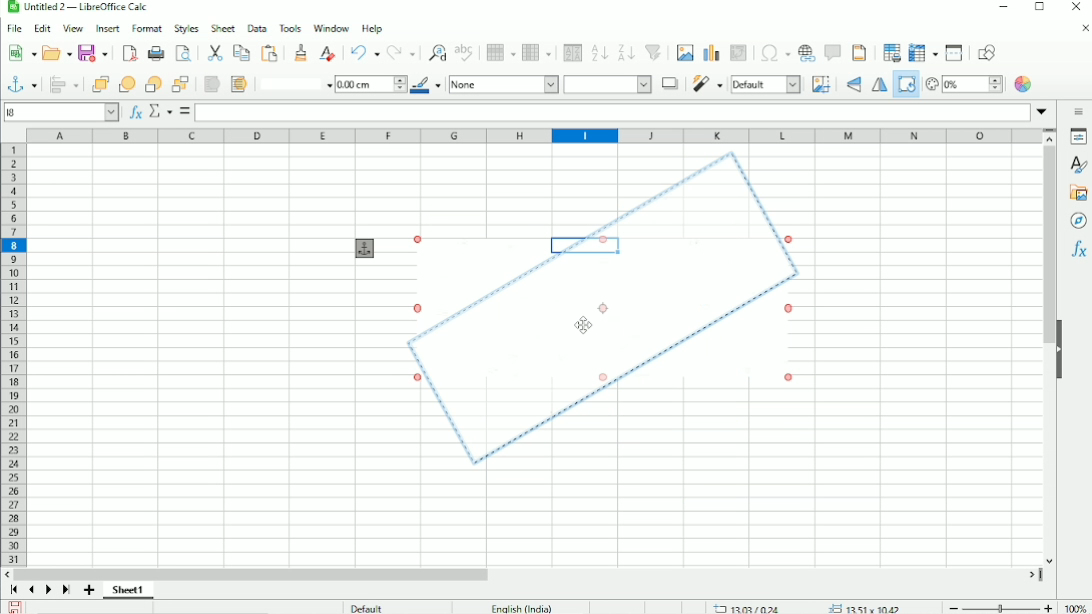 The width and height of the screenshot is (1092, 614). I want to click on Cut, so click(215, 53).